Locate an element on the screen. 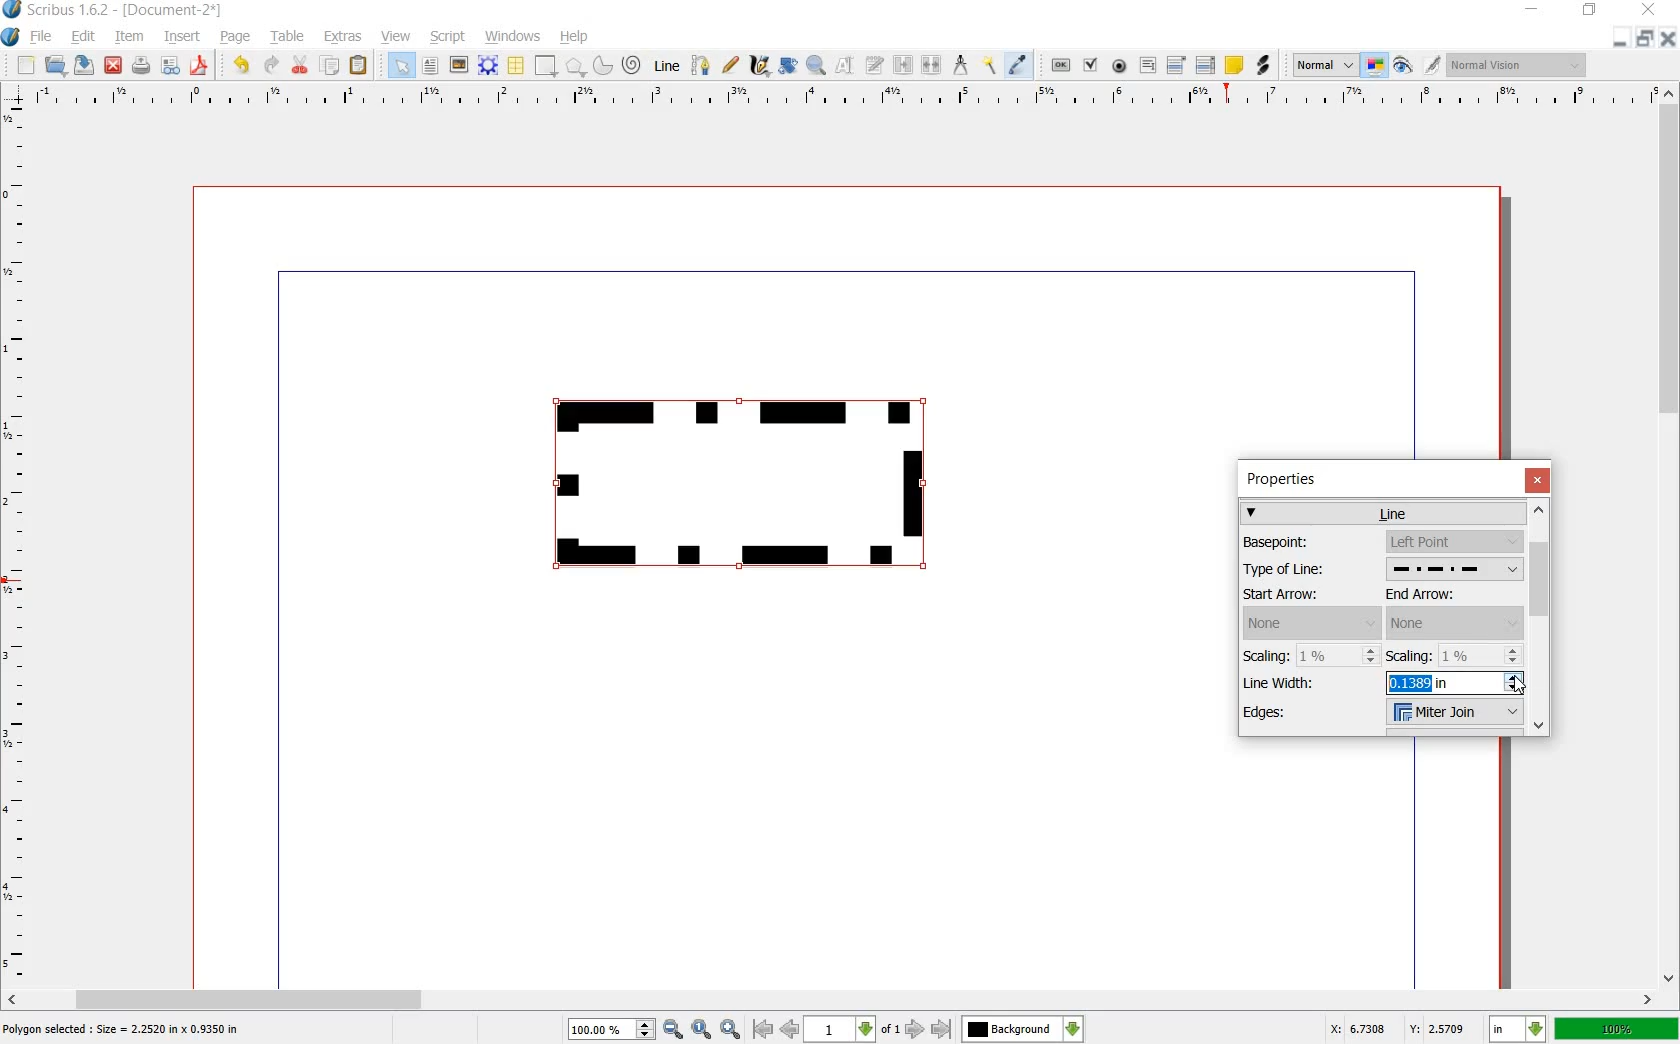 The image size is (1680, 1044). 0.1389 in is located at coordinates (1456, 685).